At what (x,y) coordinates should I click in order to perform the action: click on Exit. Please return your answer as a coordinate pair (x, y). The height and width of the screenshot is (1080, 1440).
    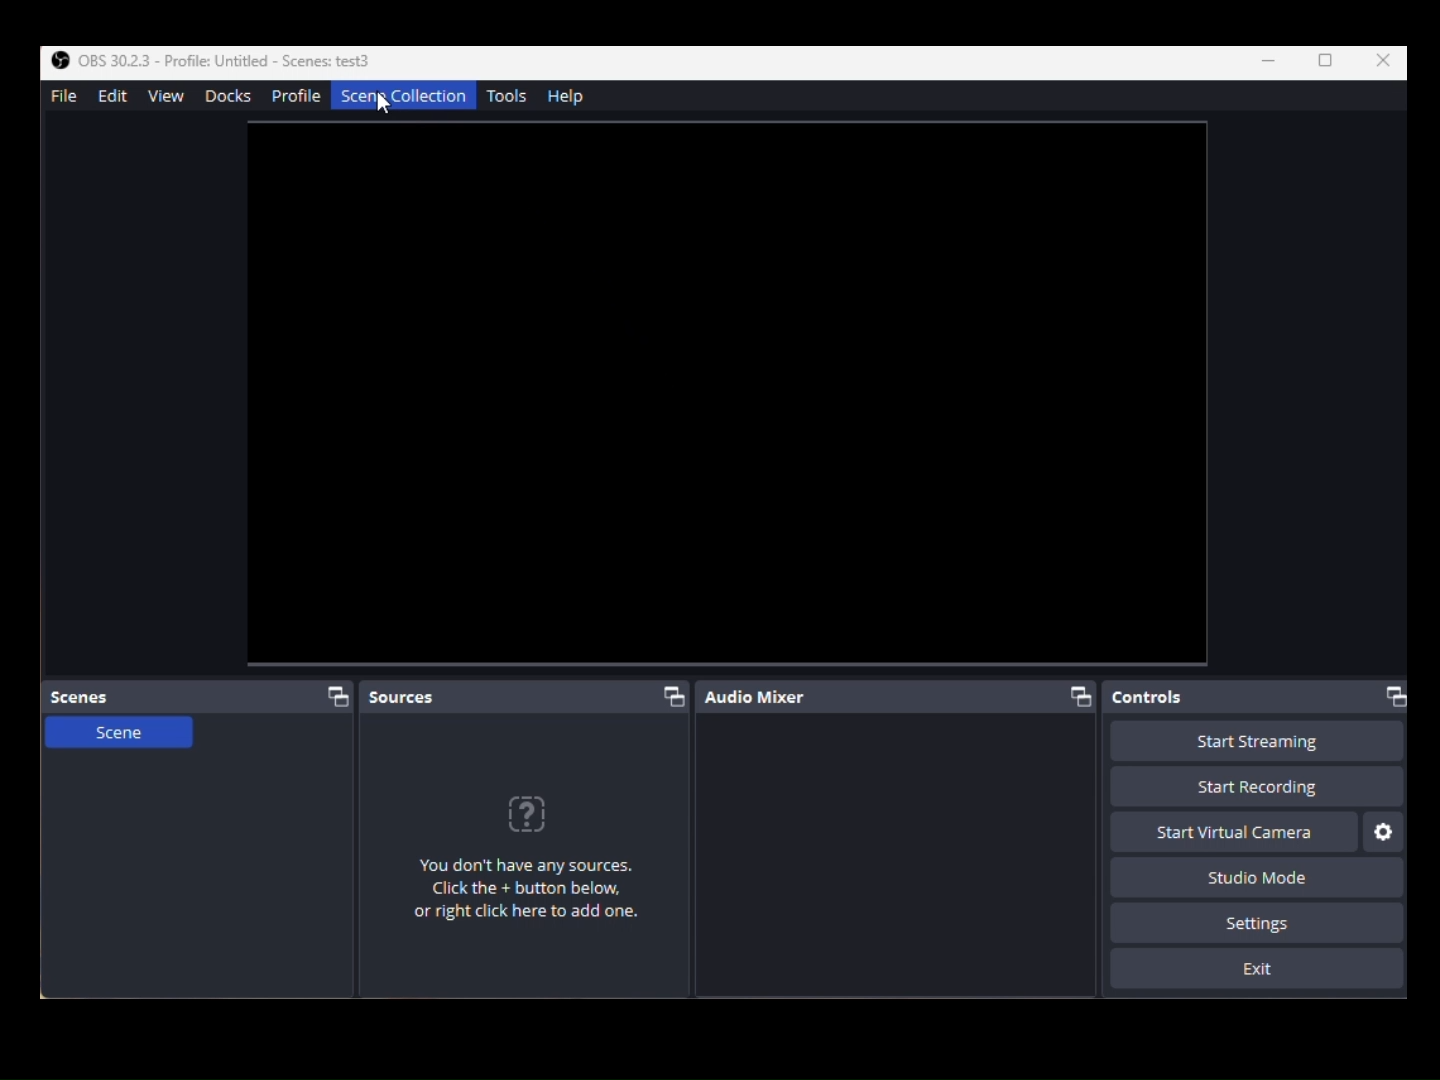
    Looking at the image, I should click on (1258, 970).